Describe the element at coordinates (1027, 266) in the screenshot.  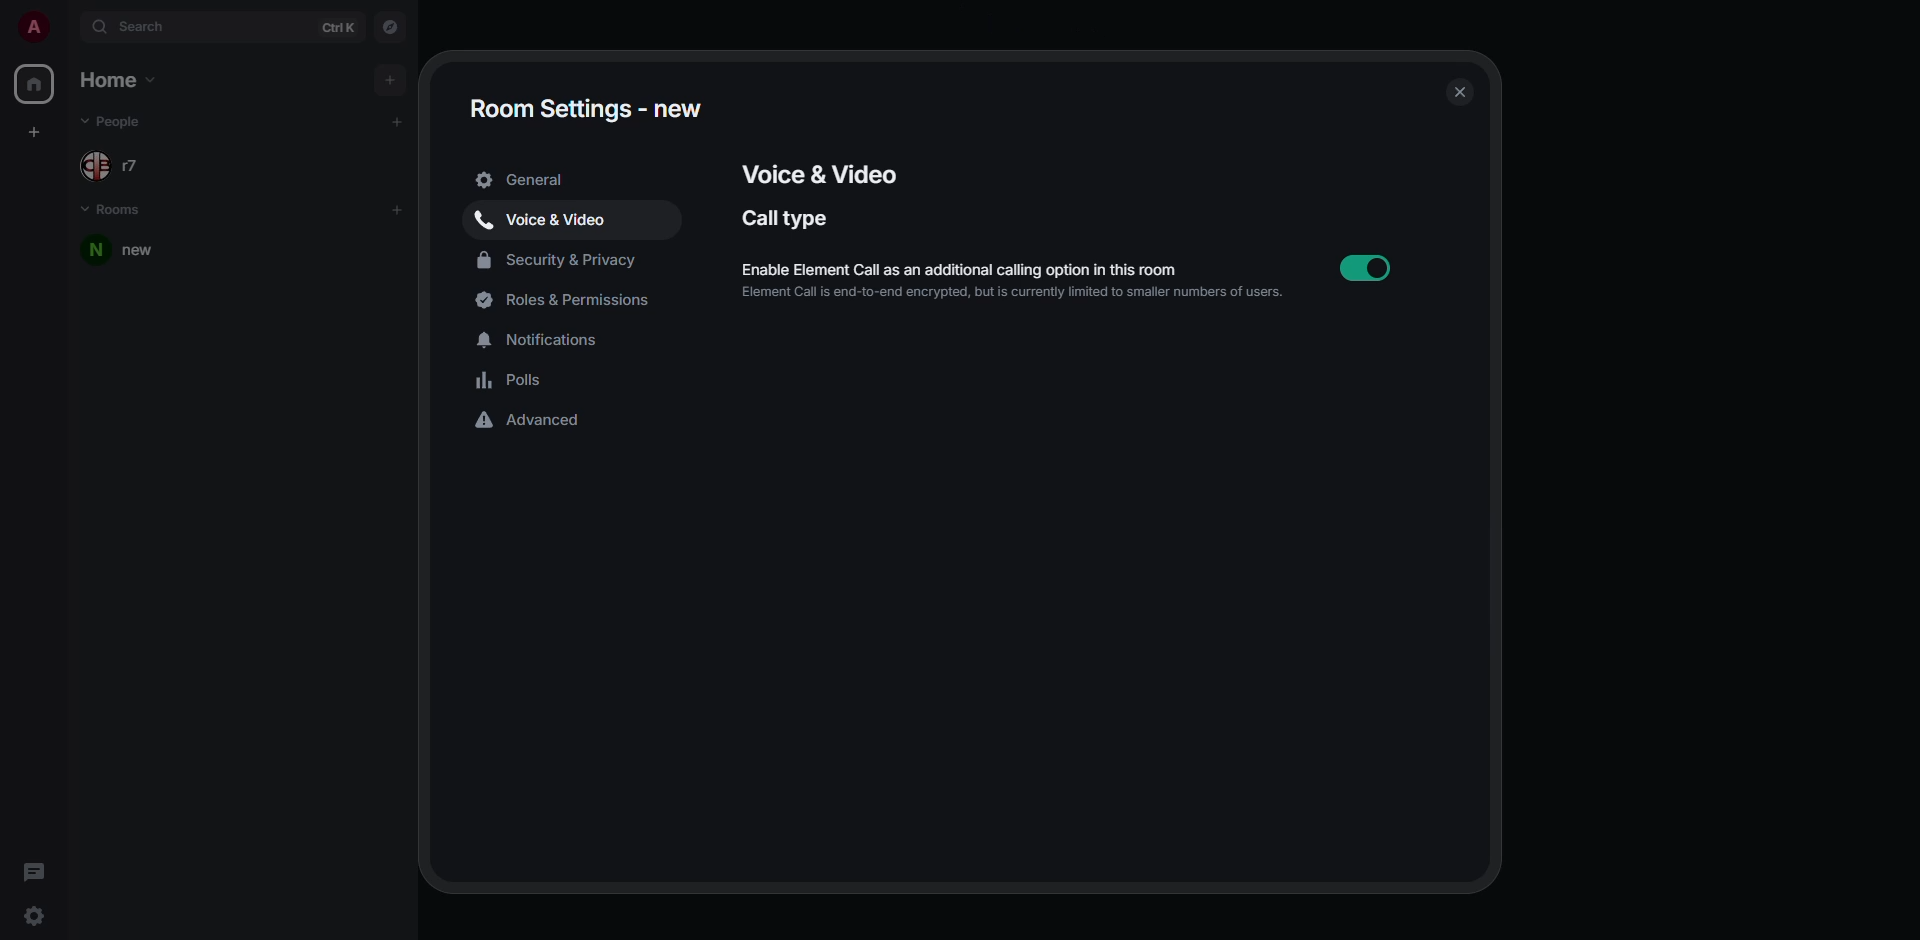
I see `enable element call as an additional calling option in this room.` at that location.